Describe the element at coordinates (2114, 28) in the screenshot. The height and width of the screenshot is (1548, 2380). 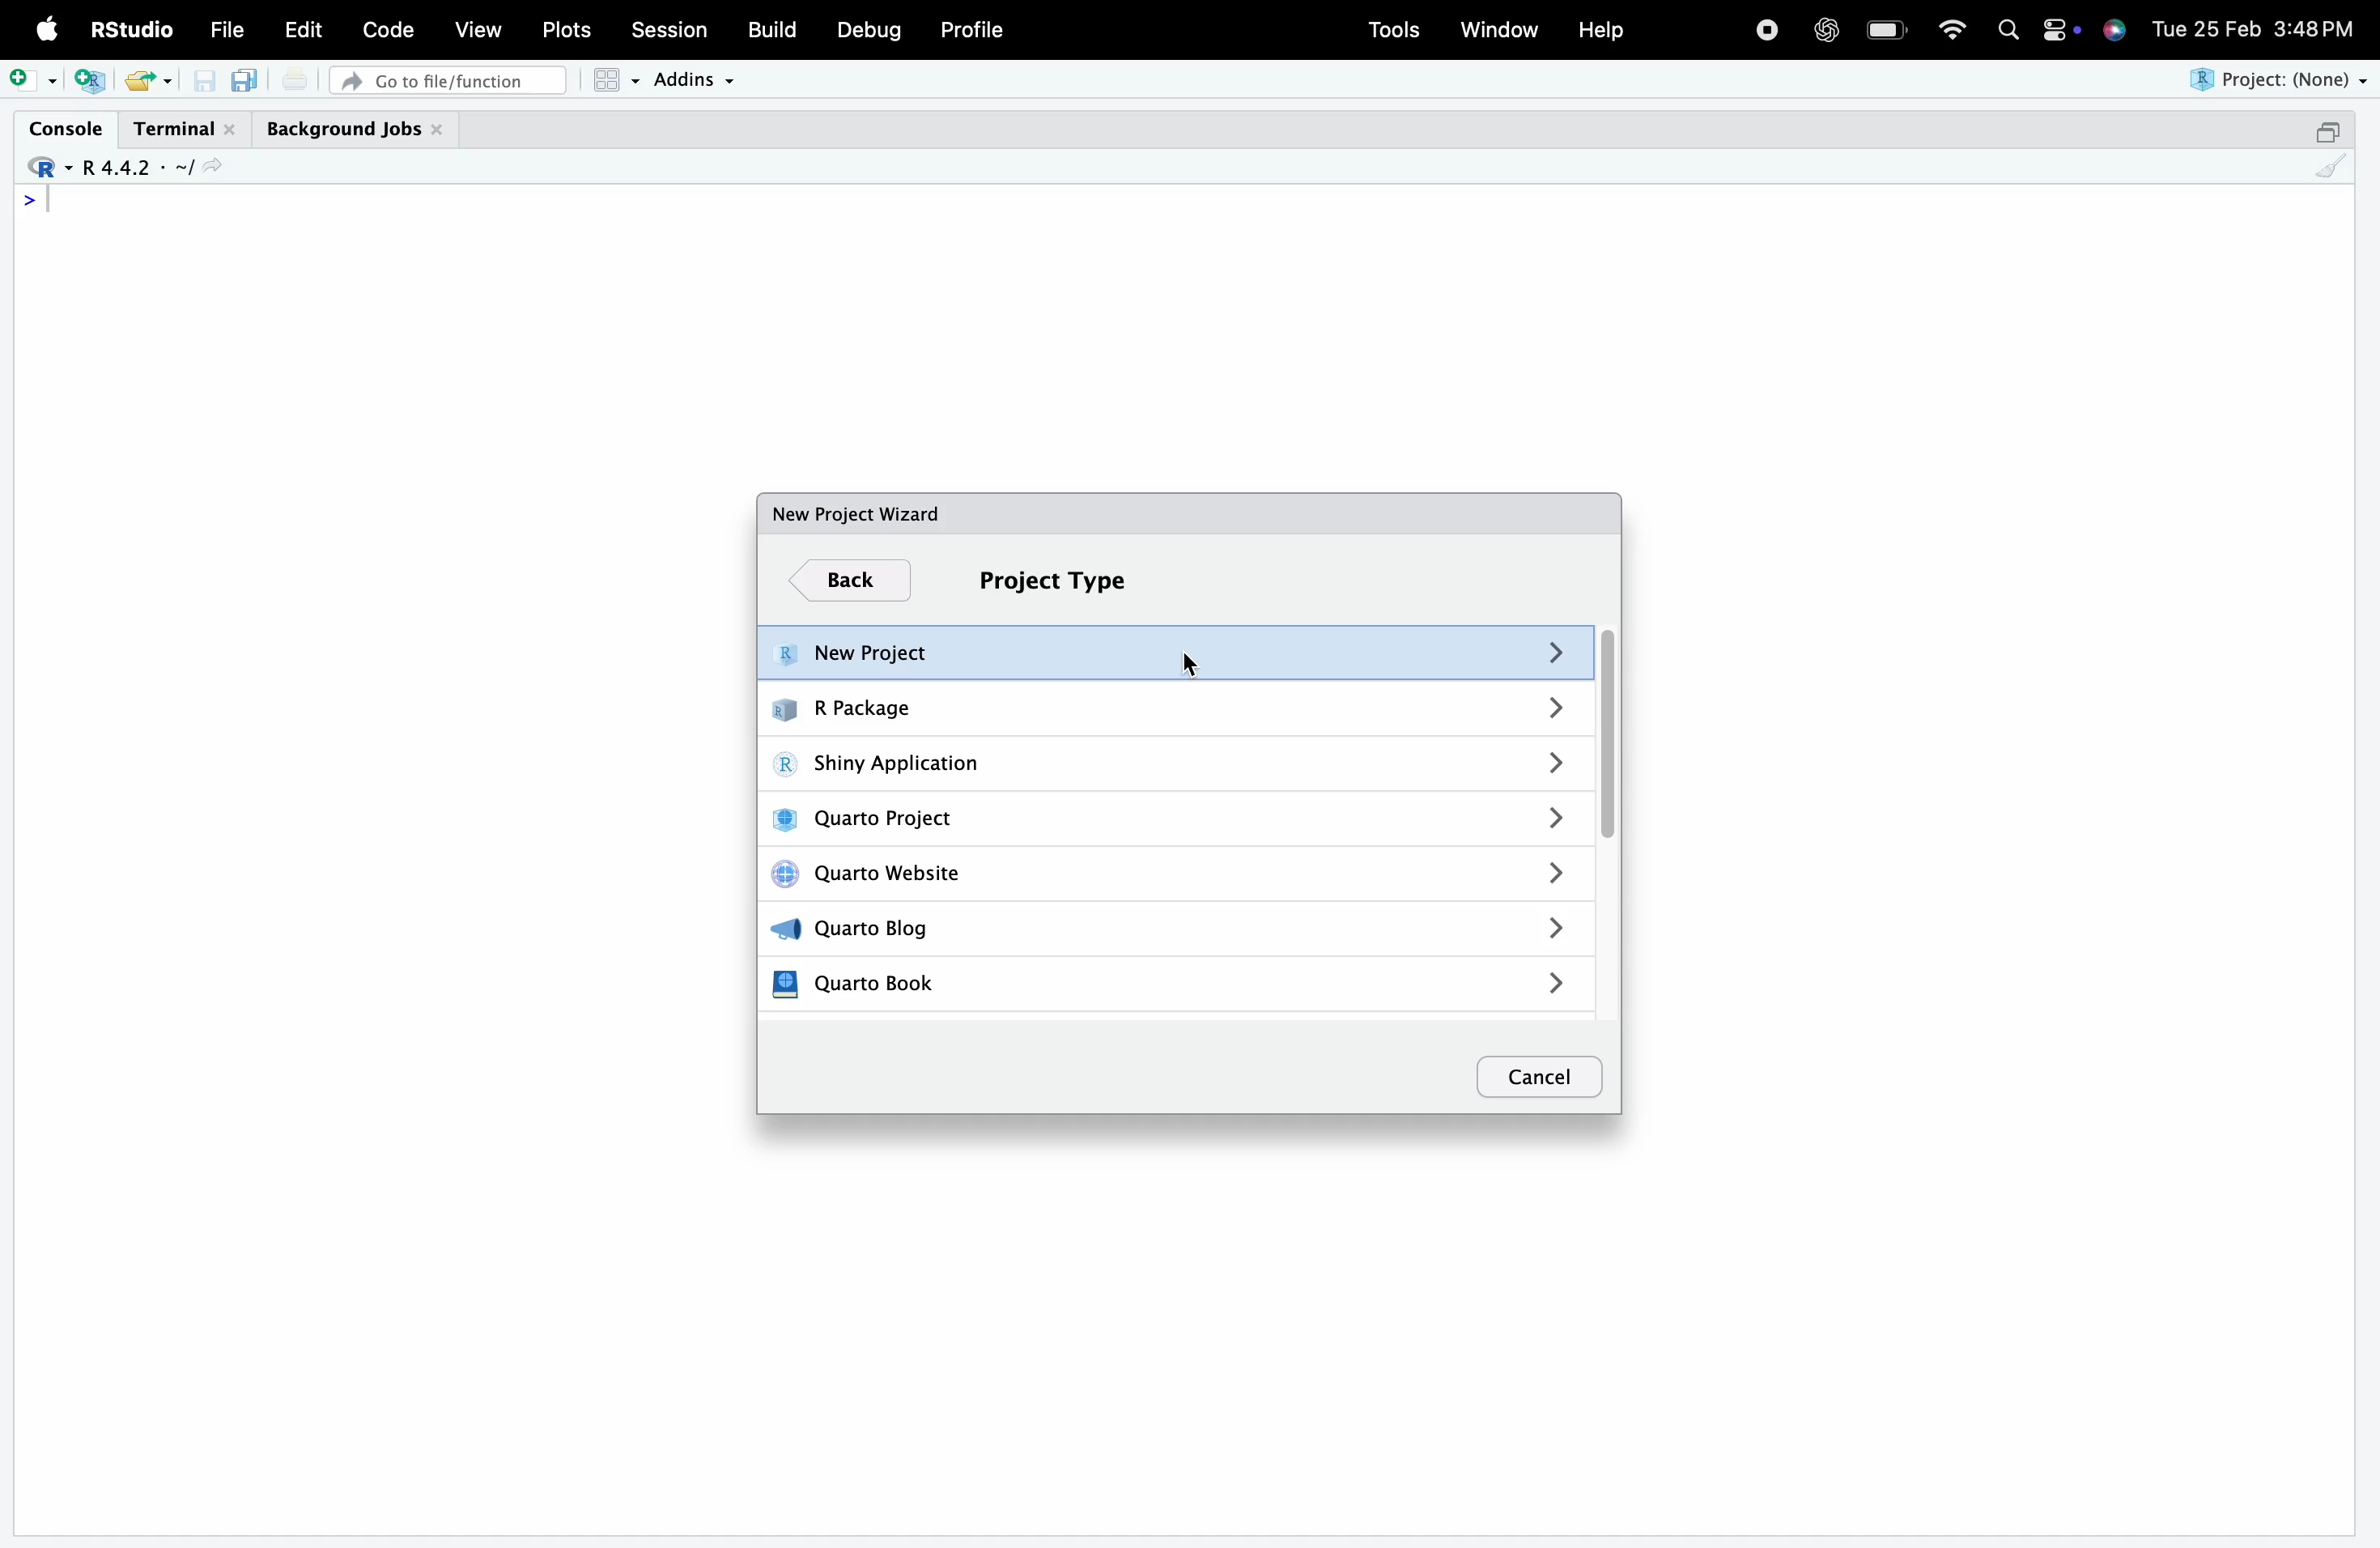
I see `siri` at that location.